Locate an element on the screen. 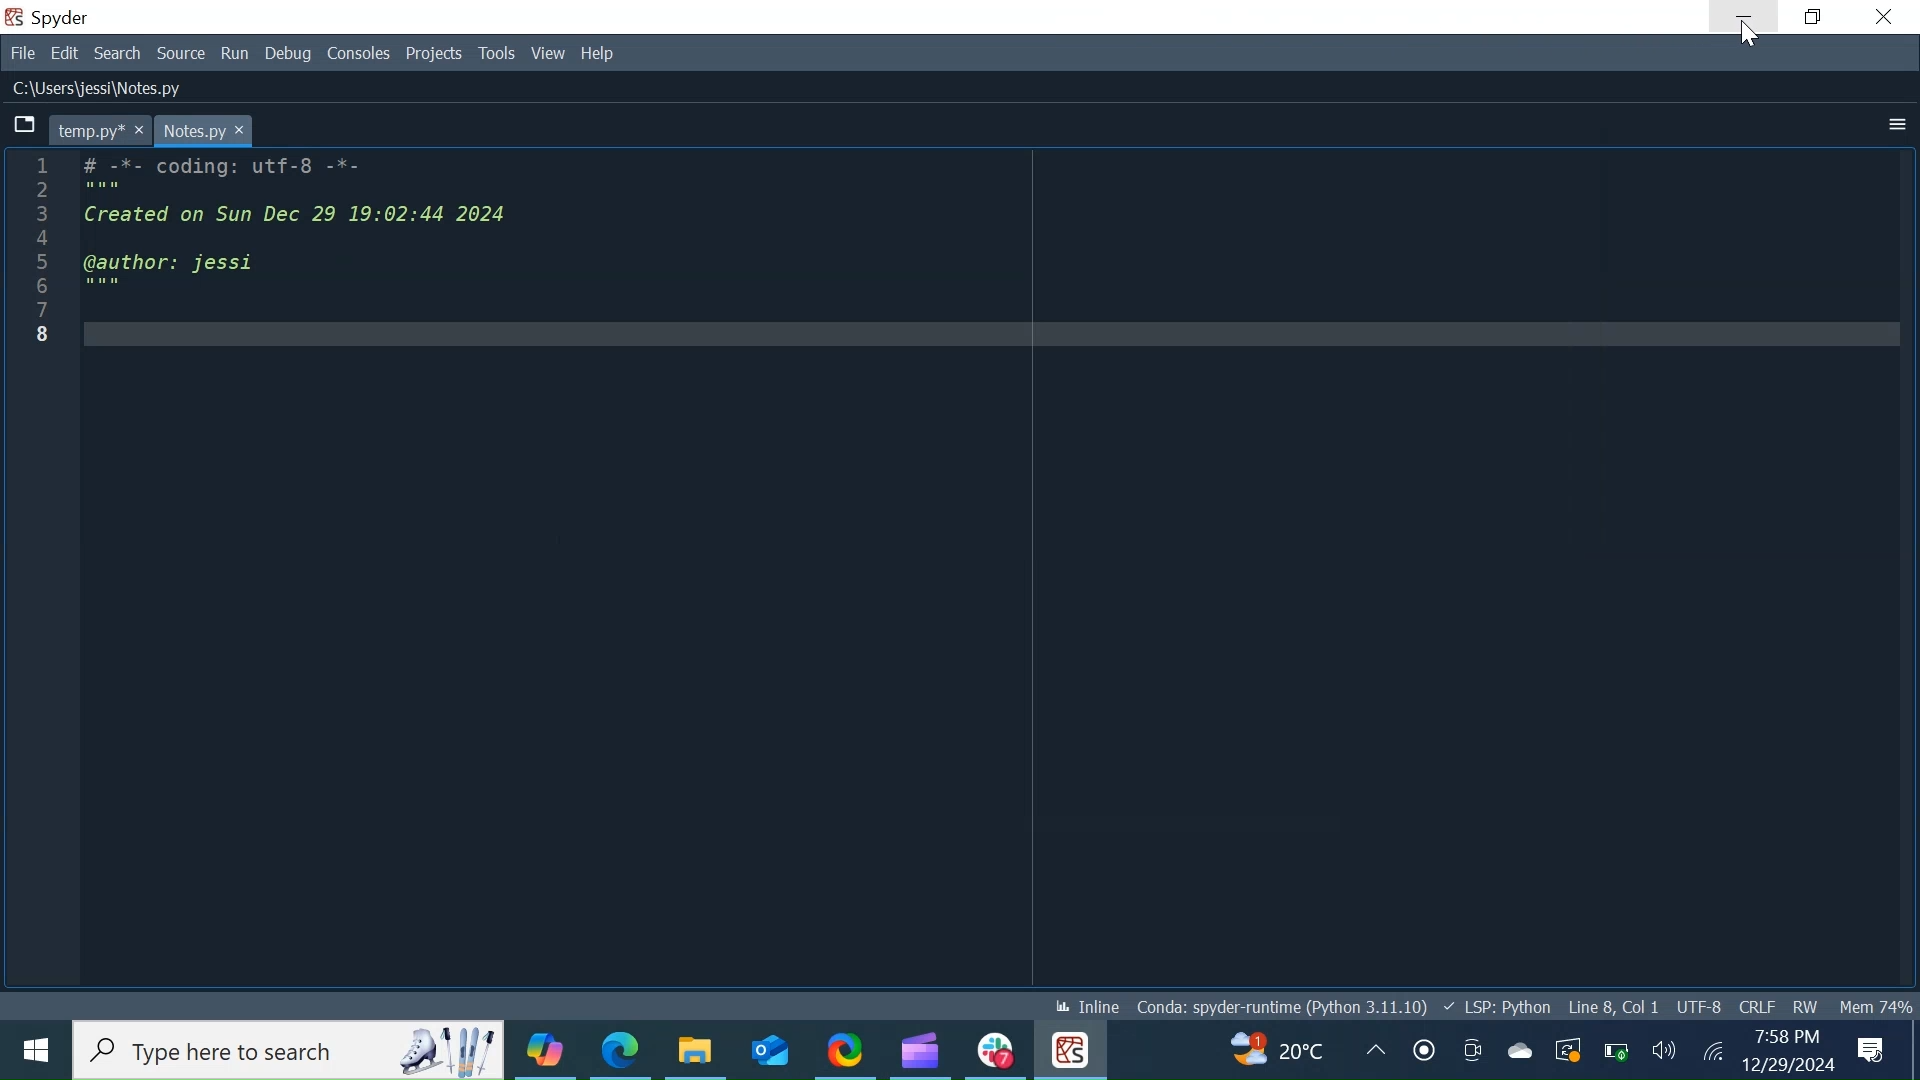 Image resolution: width=1920 pixels, height=1080 pixels. View is located at coordinates (548, 56).